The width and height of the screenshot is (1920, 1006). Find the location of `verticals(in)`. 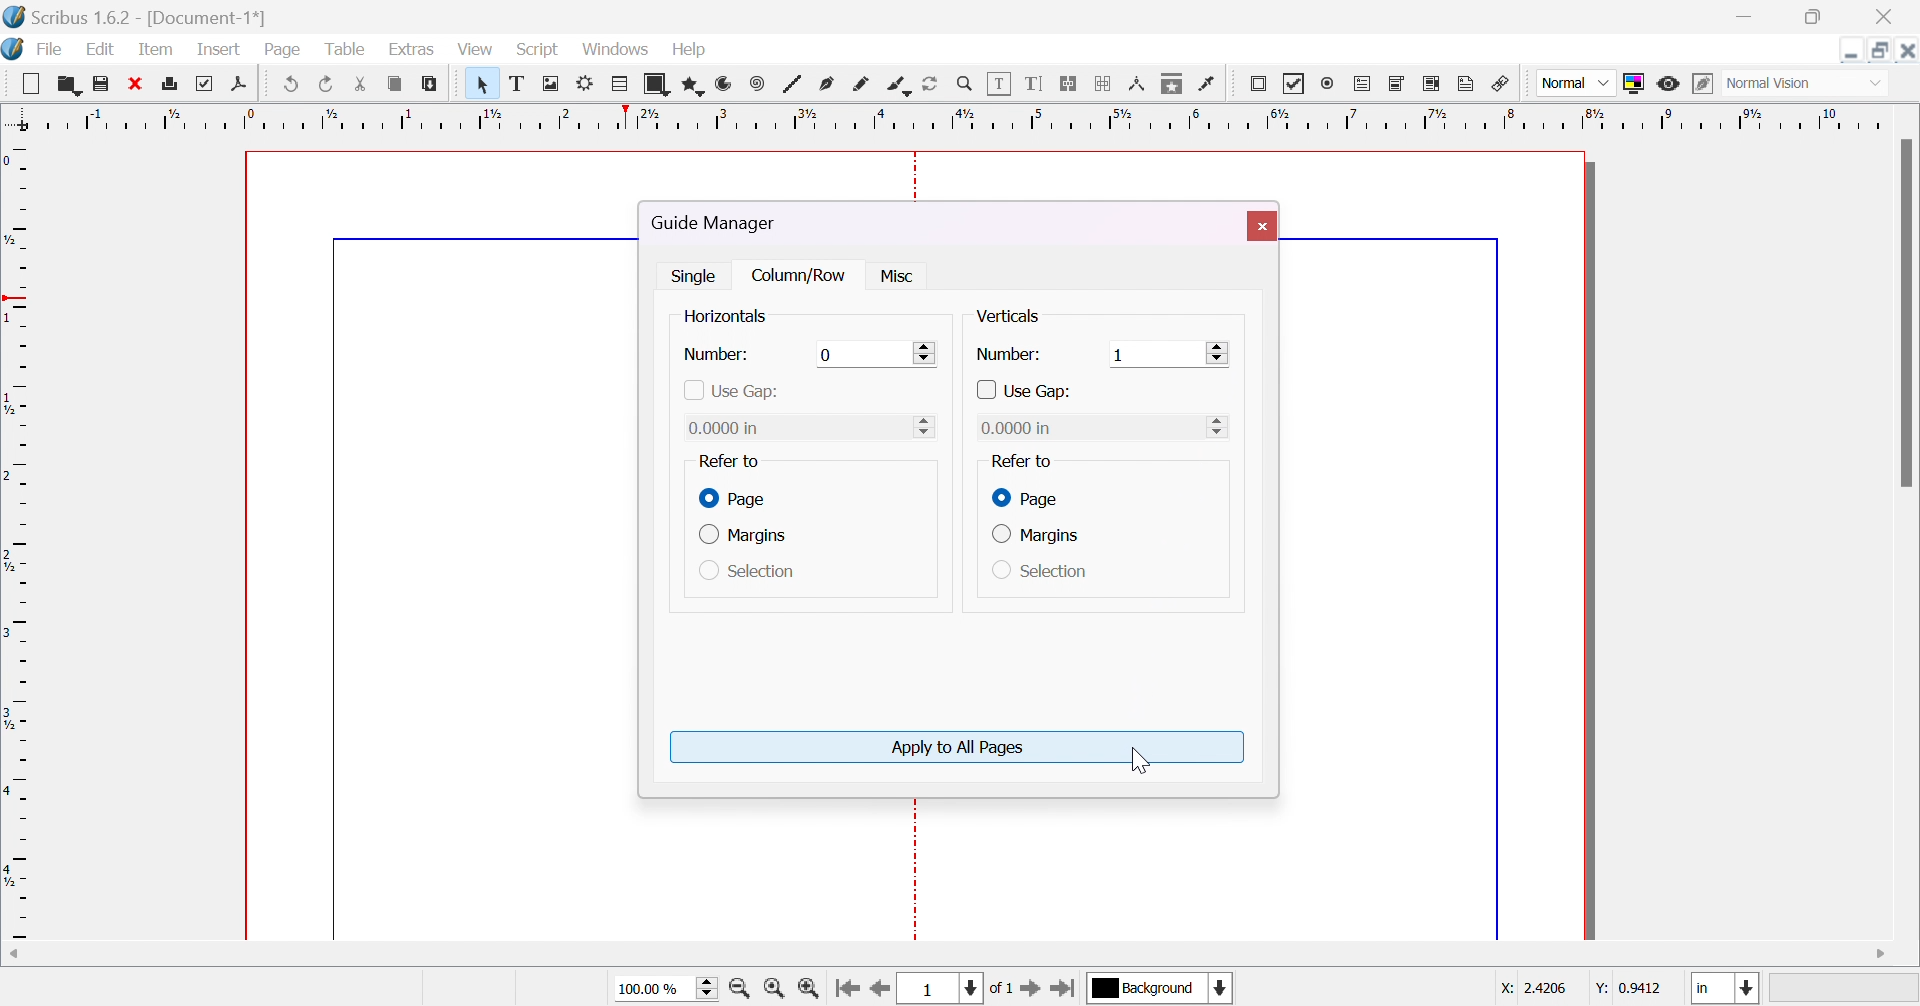

verticals(in) is located at coordinates (1024, 316).